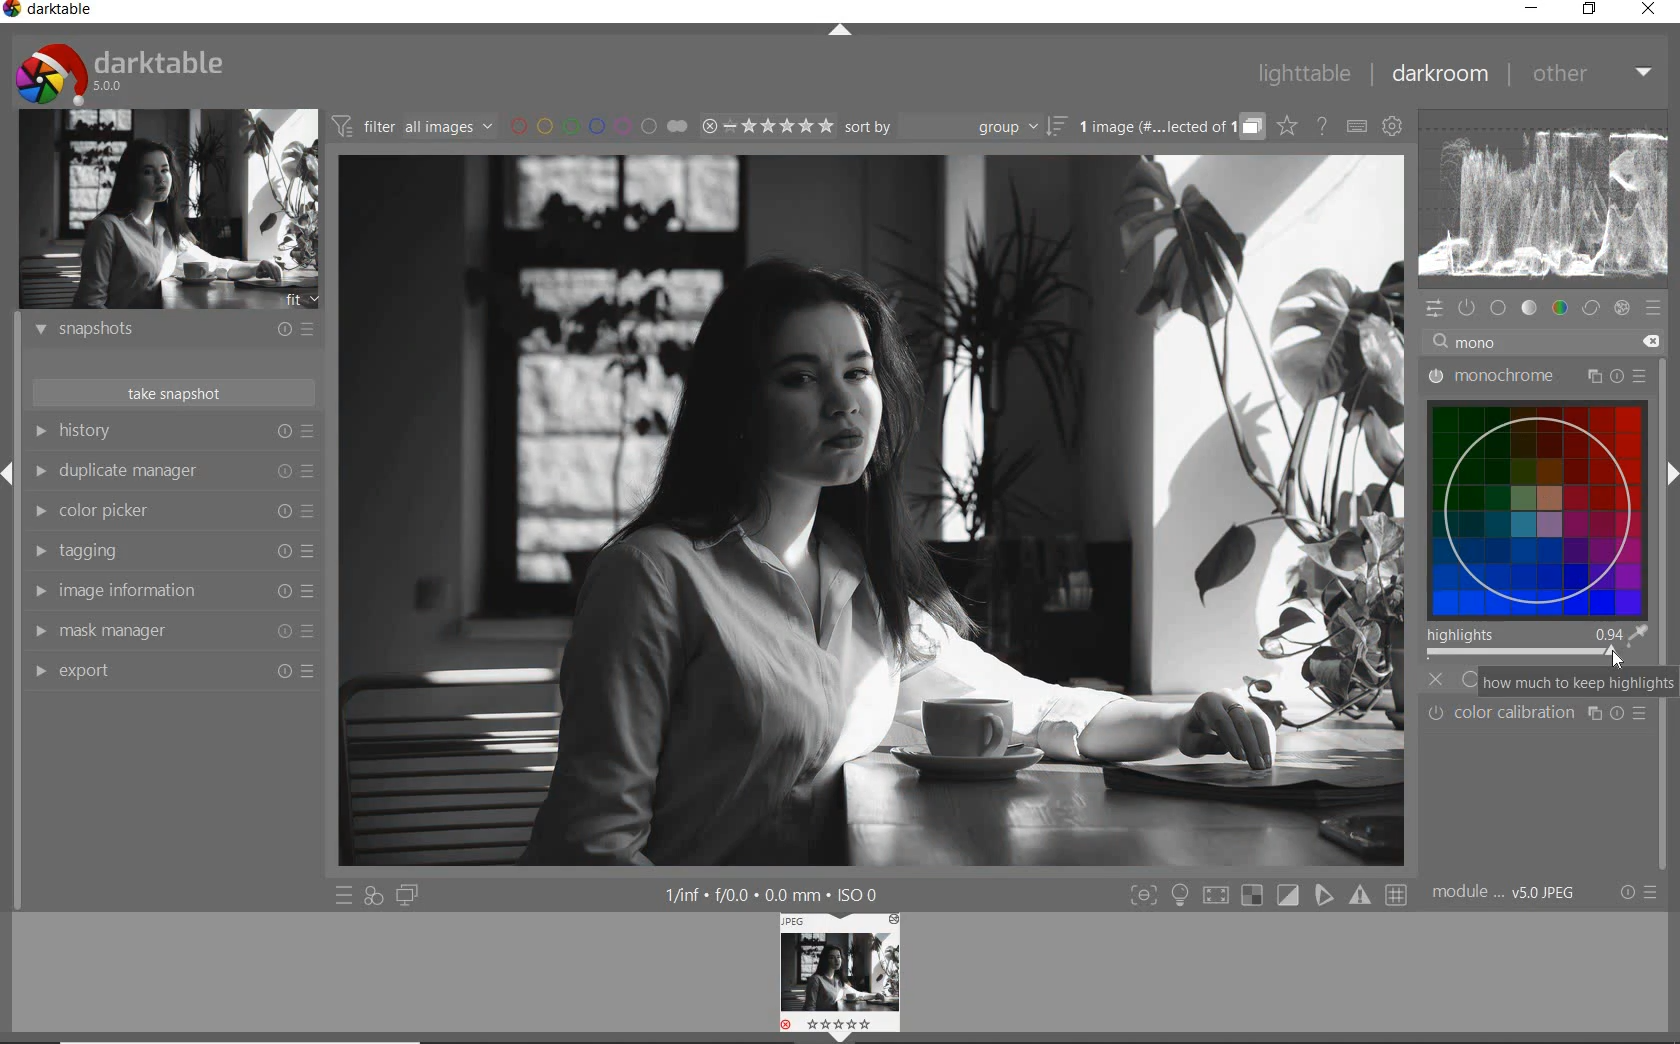  I want to click on image preview, so click(168, 207).